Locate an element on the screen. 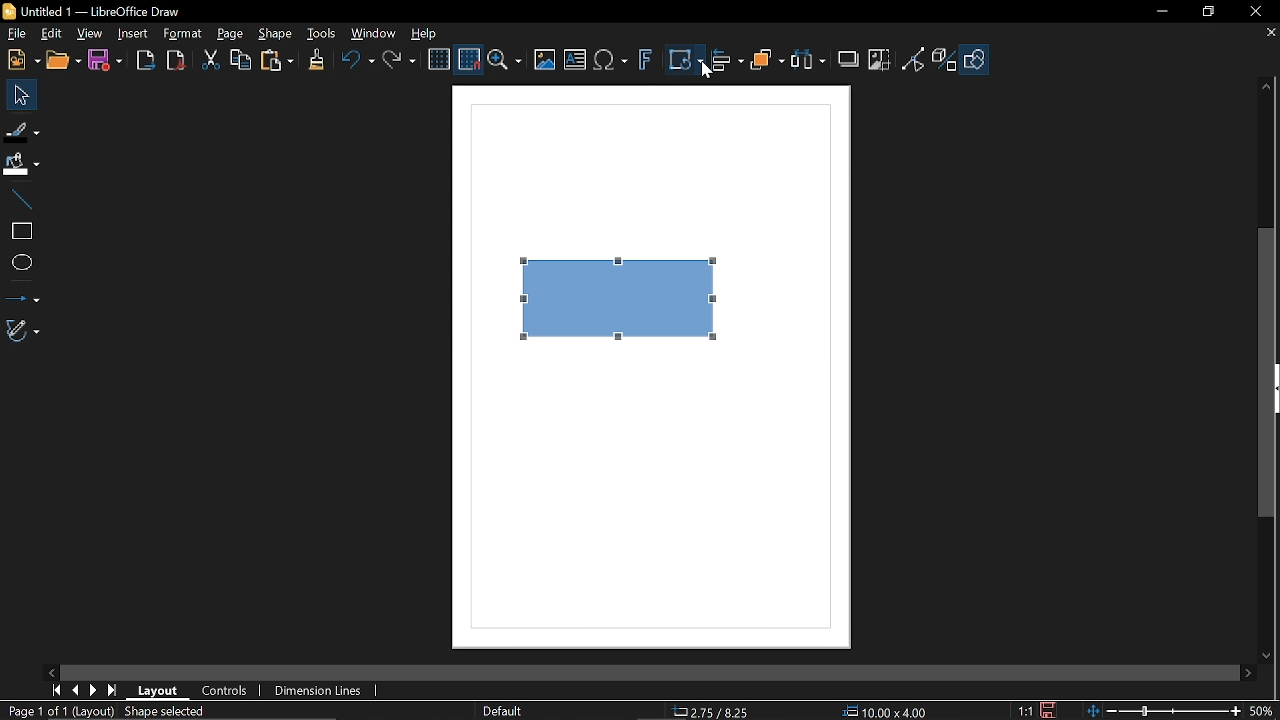  Minimize is located at coordinates (1159, 12).